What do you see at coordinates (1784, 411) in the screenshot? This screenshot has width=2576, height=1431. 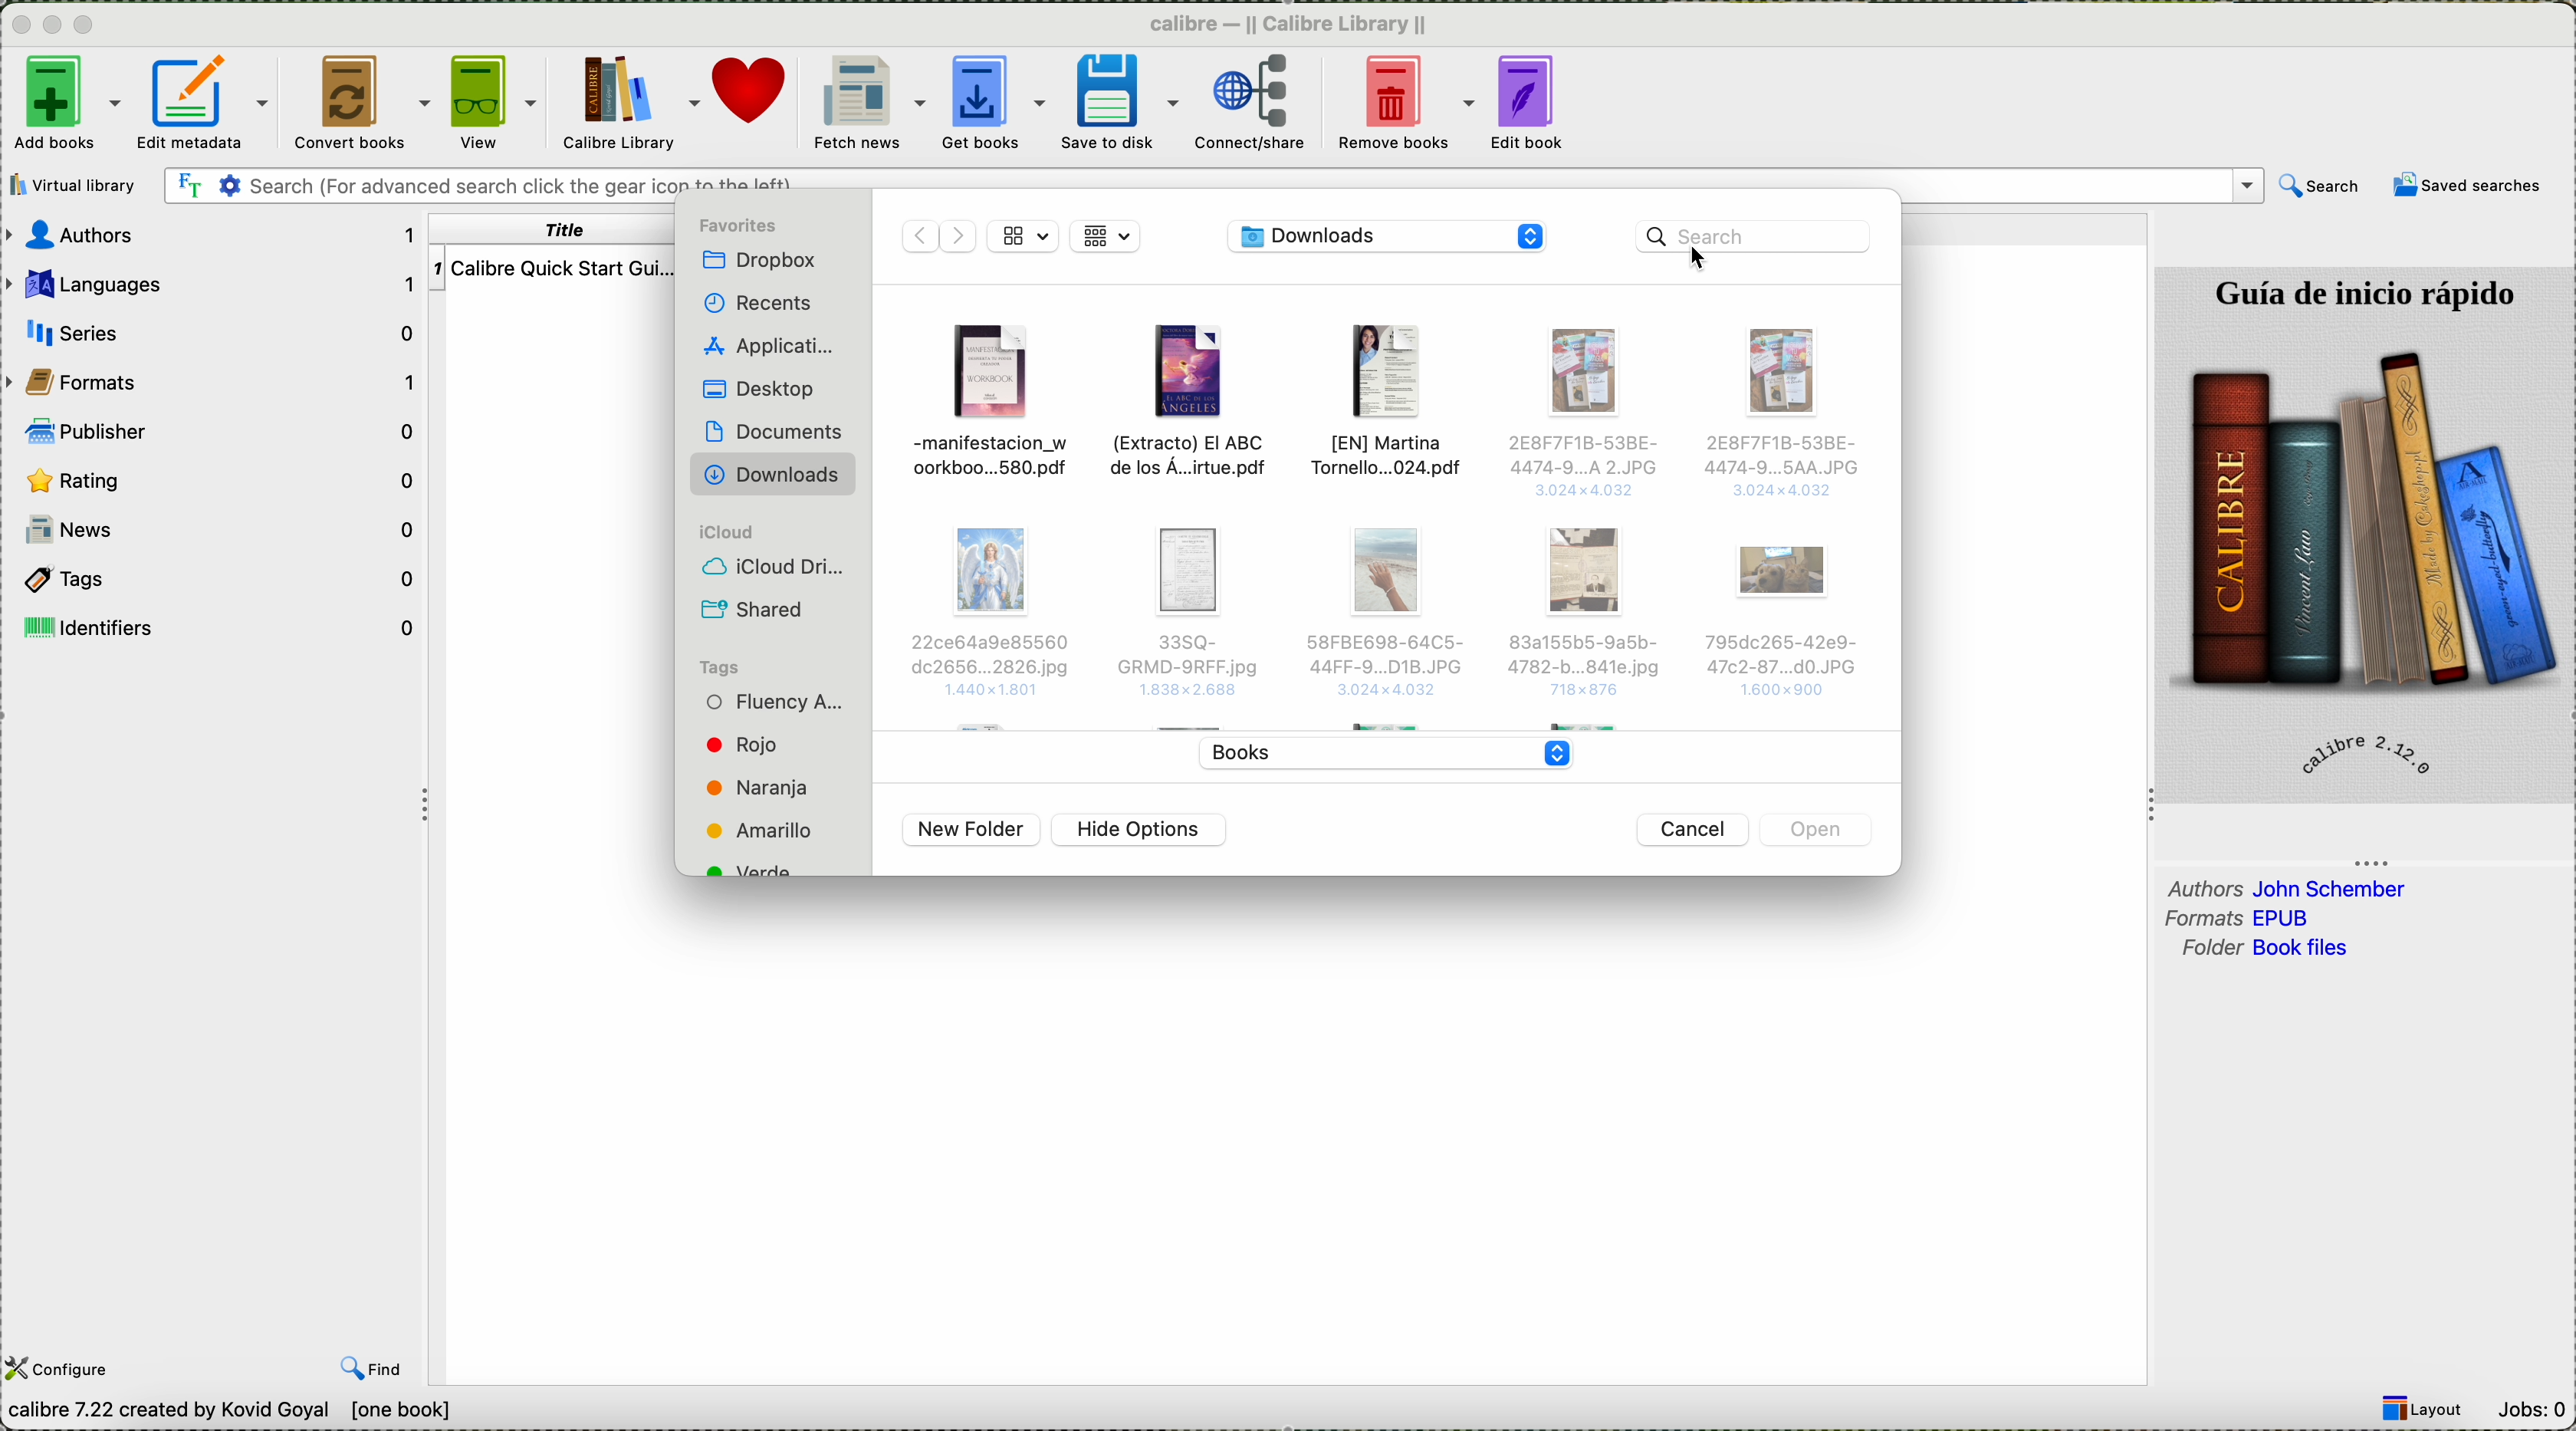 I see `` at bounding box center [1784, 411].